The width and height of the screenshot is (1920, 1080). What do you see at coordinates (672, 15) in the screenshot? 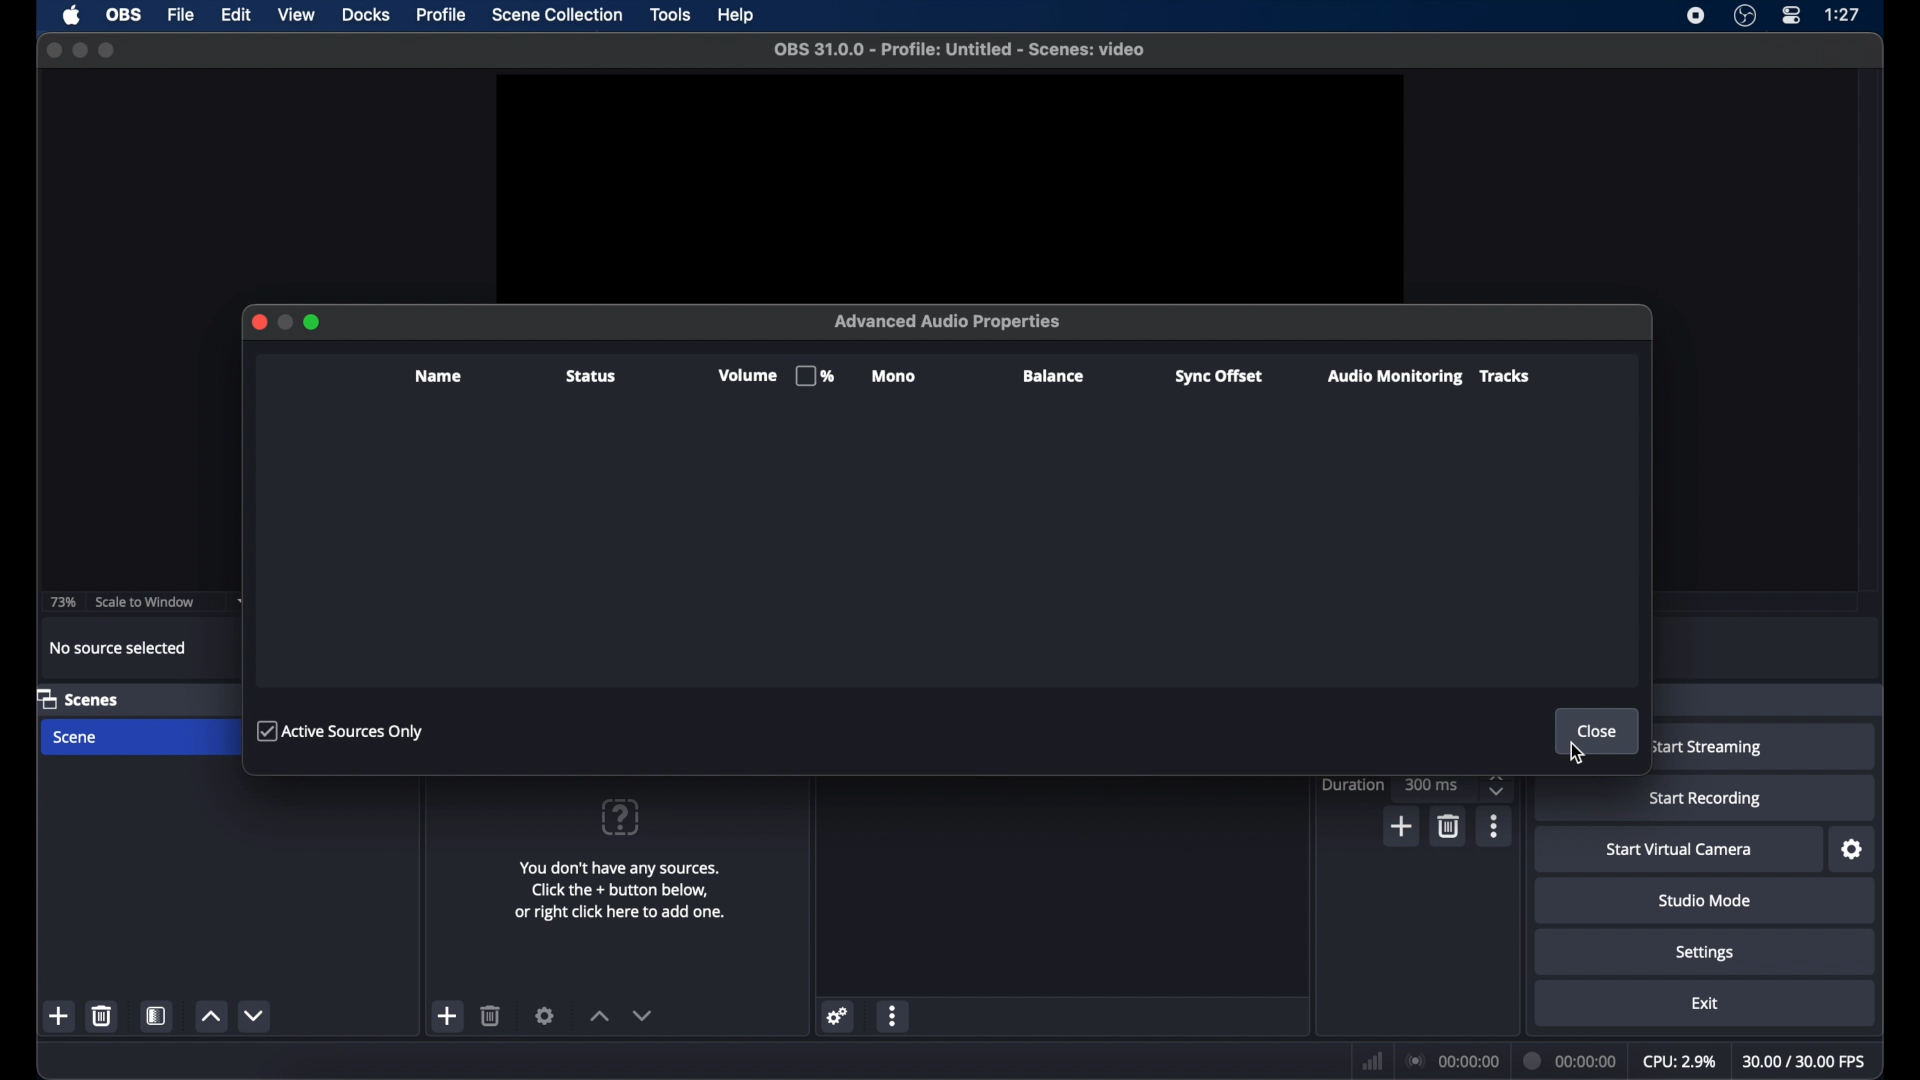
I see `tools` at bounding box center [672, 15].